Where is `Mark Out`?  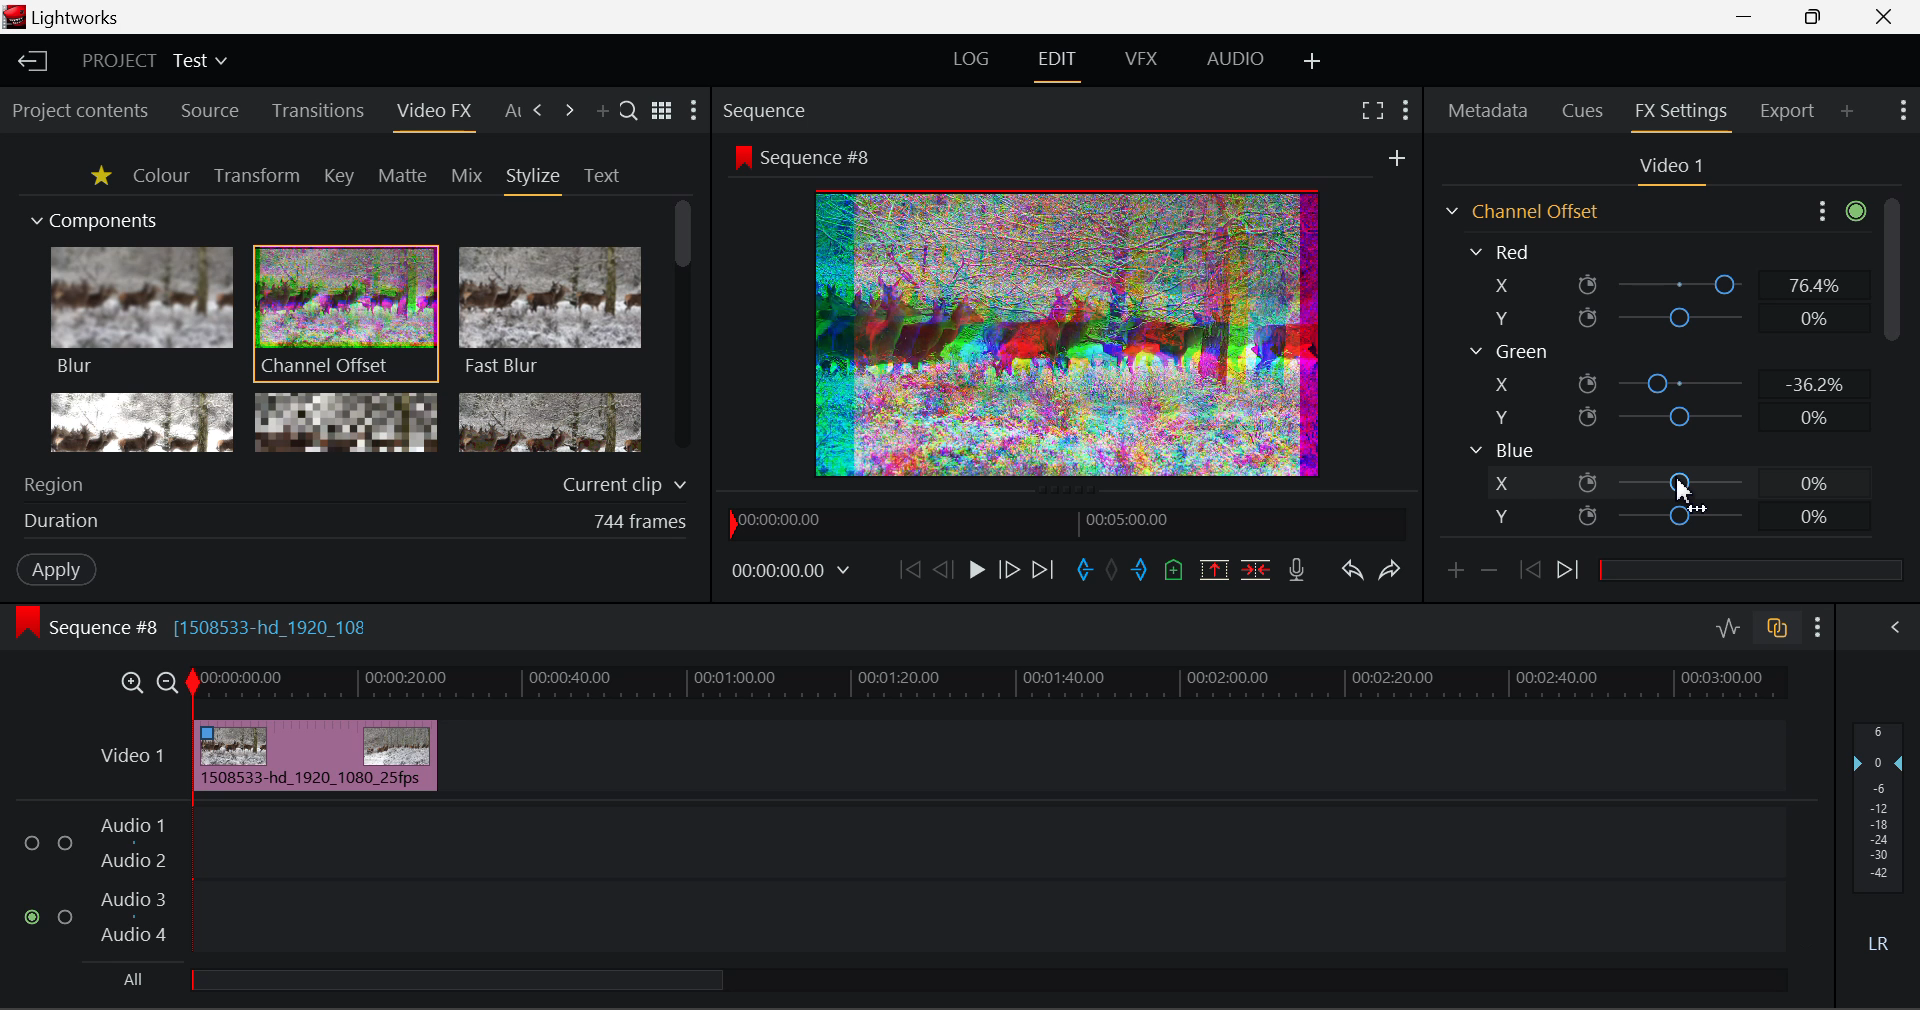
Mark Out is located at coordinates (1138, 570).